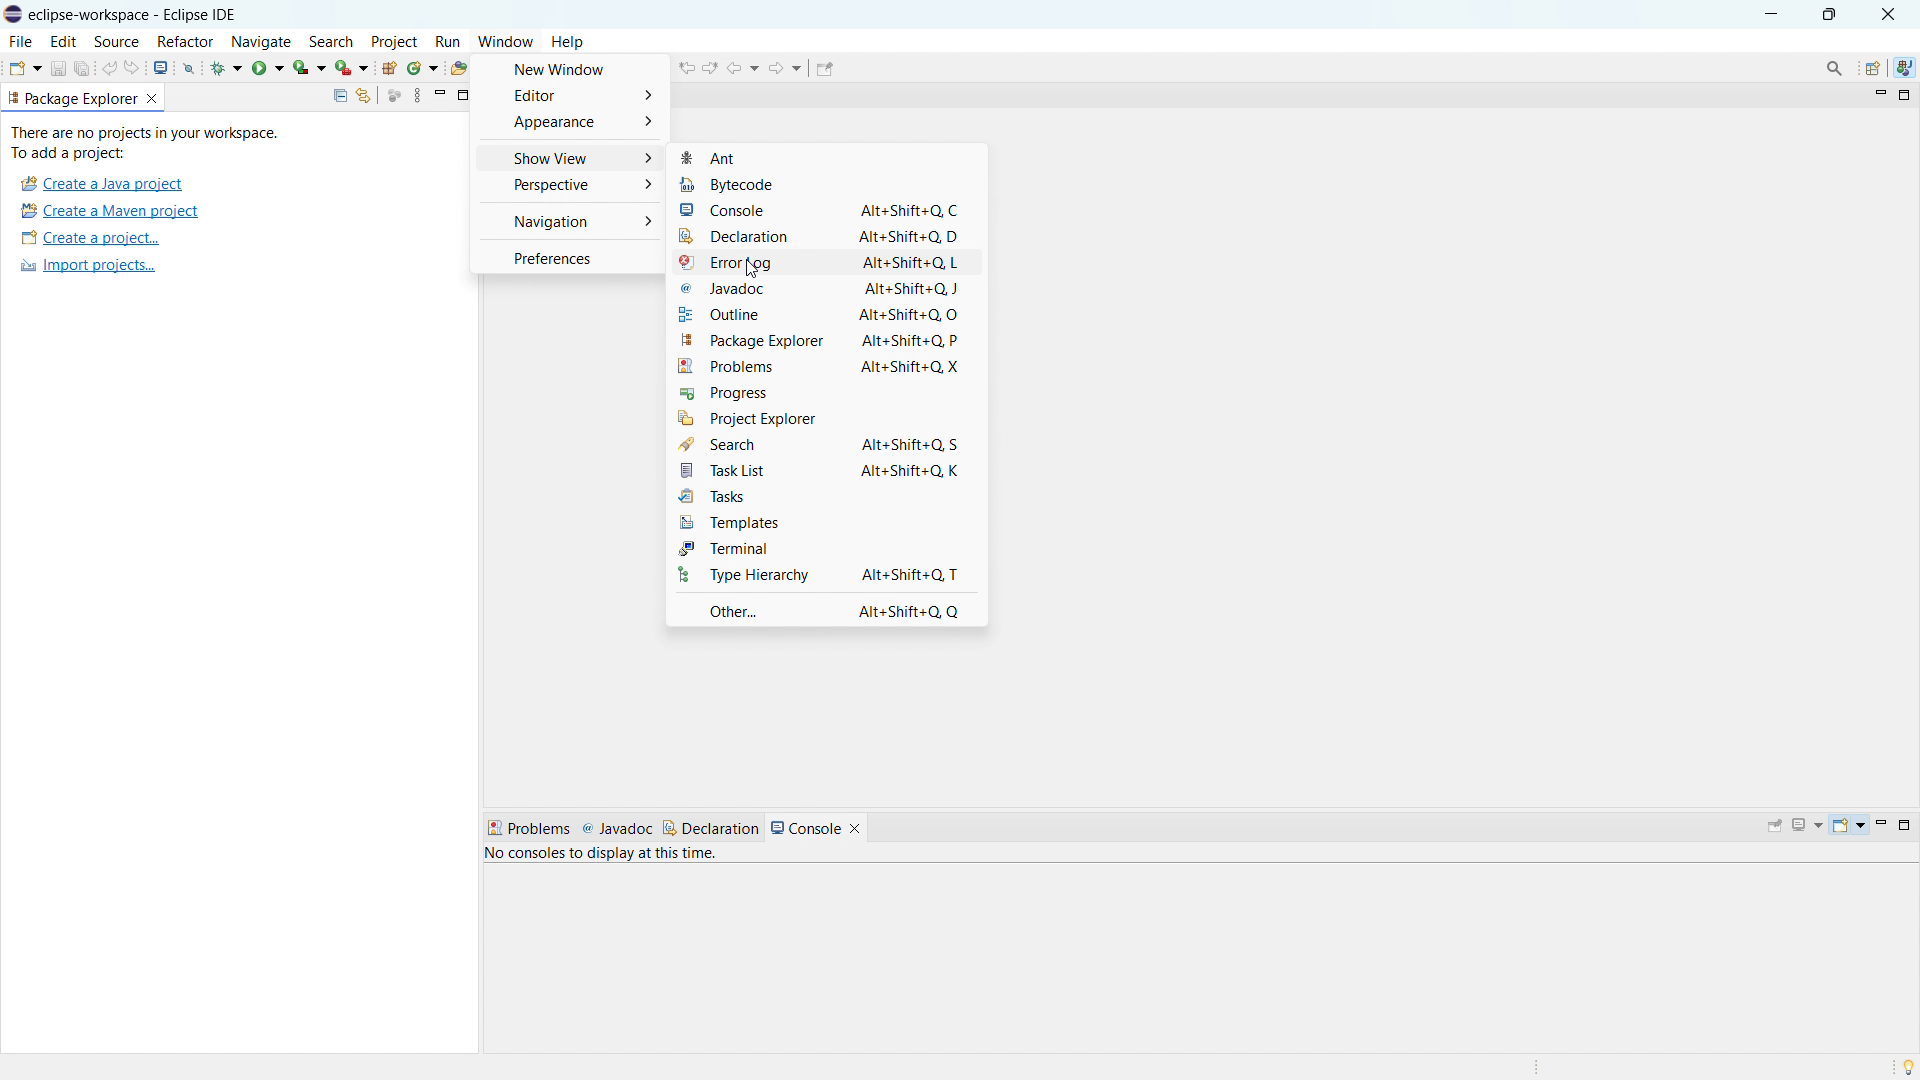 The height and width of the screenshot is (1080, 1920). Describe the element at coordinates (1871, 69) in the screenshot. I see `open perspective` at that location.